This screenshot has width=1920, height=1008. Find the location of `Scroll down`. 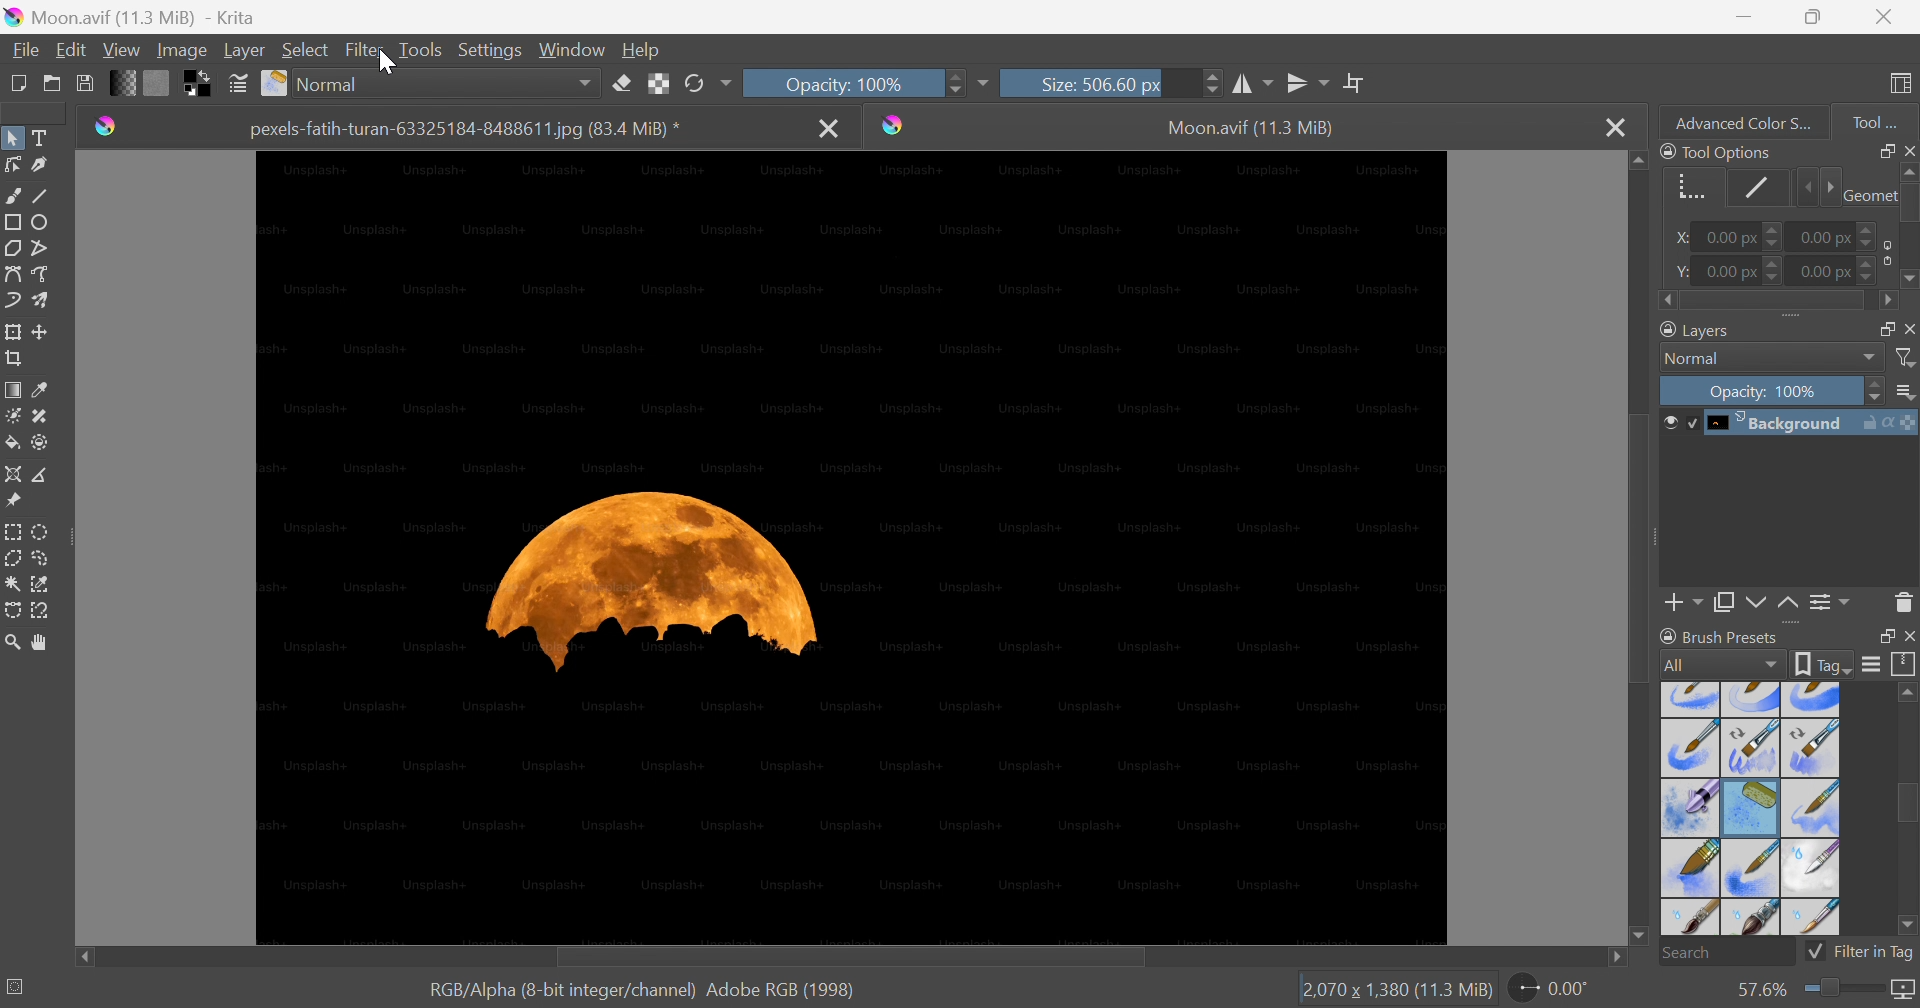

Scroll down is located at coordinates (1908, 282).